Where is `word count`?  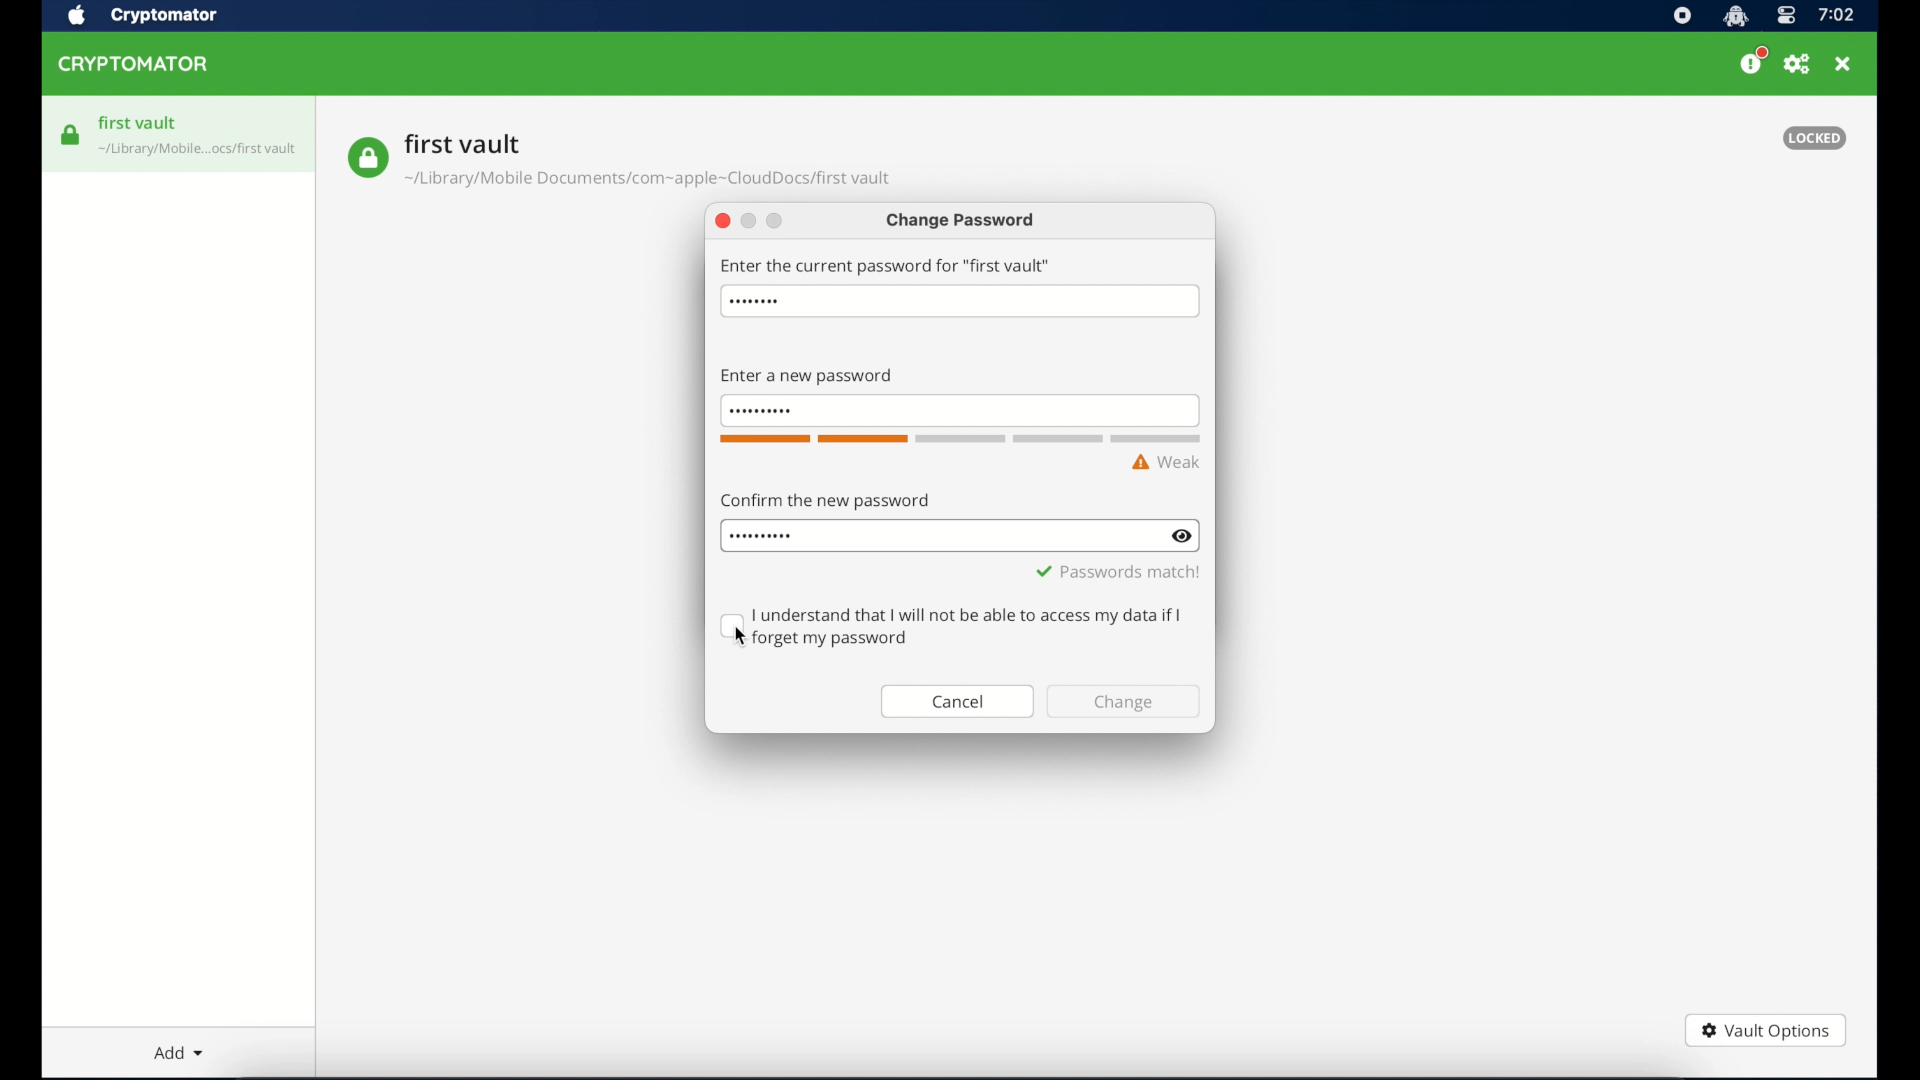 word count is located at coordinates (959, 440).